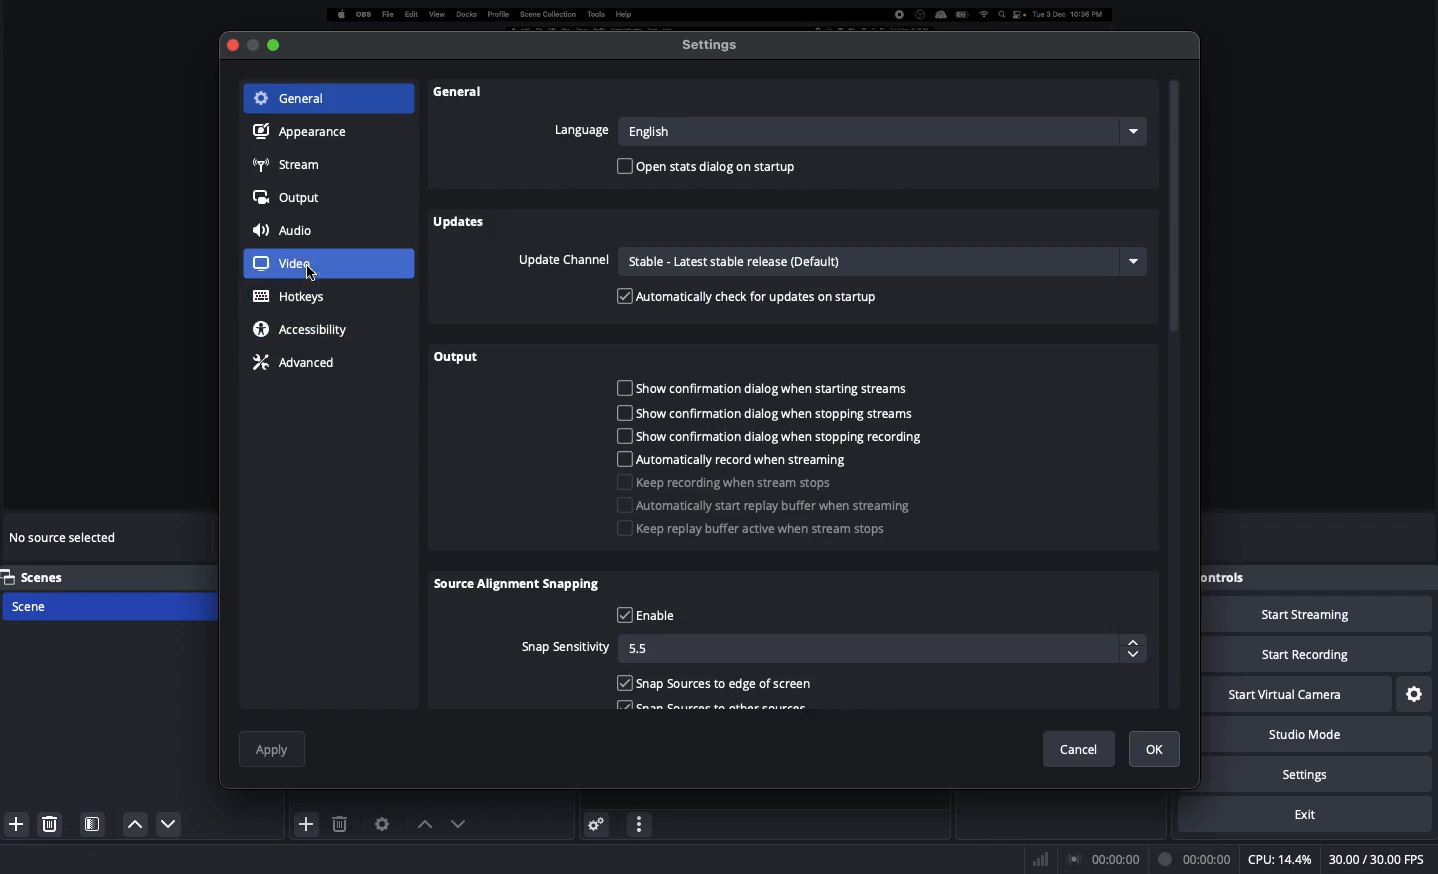  What do you see at coordinates (721, 684) in the screenshot?
I see `Snap sources to edge of screen` at bounding box center [721, 684].